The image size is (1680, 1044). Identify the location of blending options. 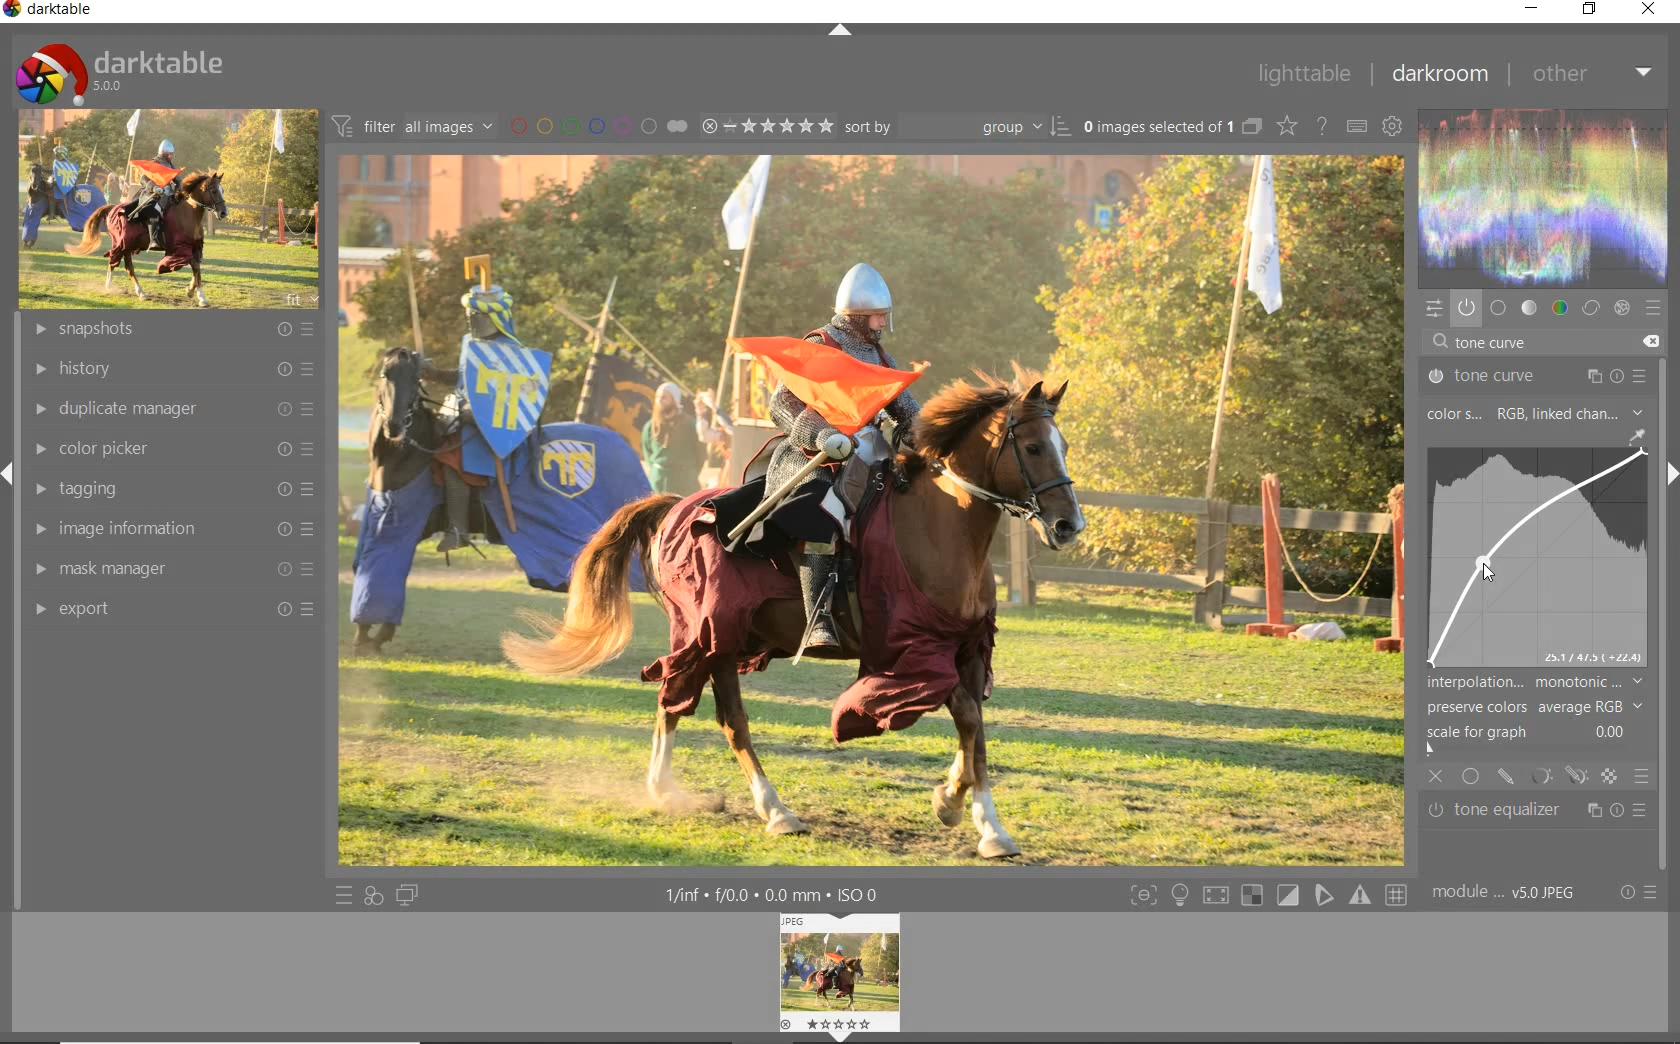
(1640, 775).